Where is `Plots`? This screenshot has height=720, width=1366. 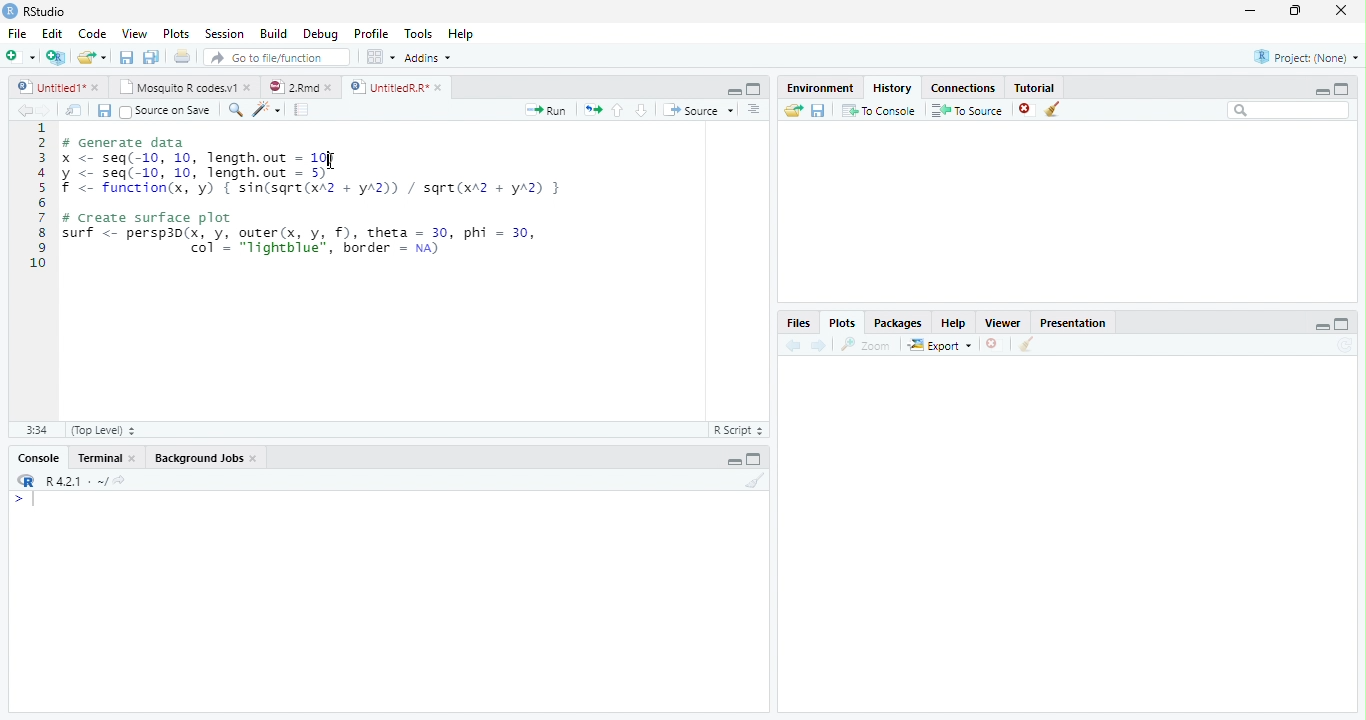 Plots is located at coordinates (175, 33).